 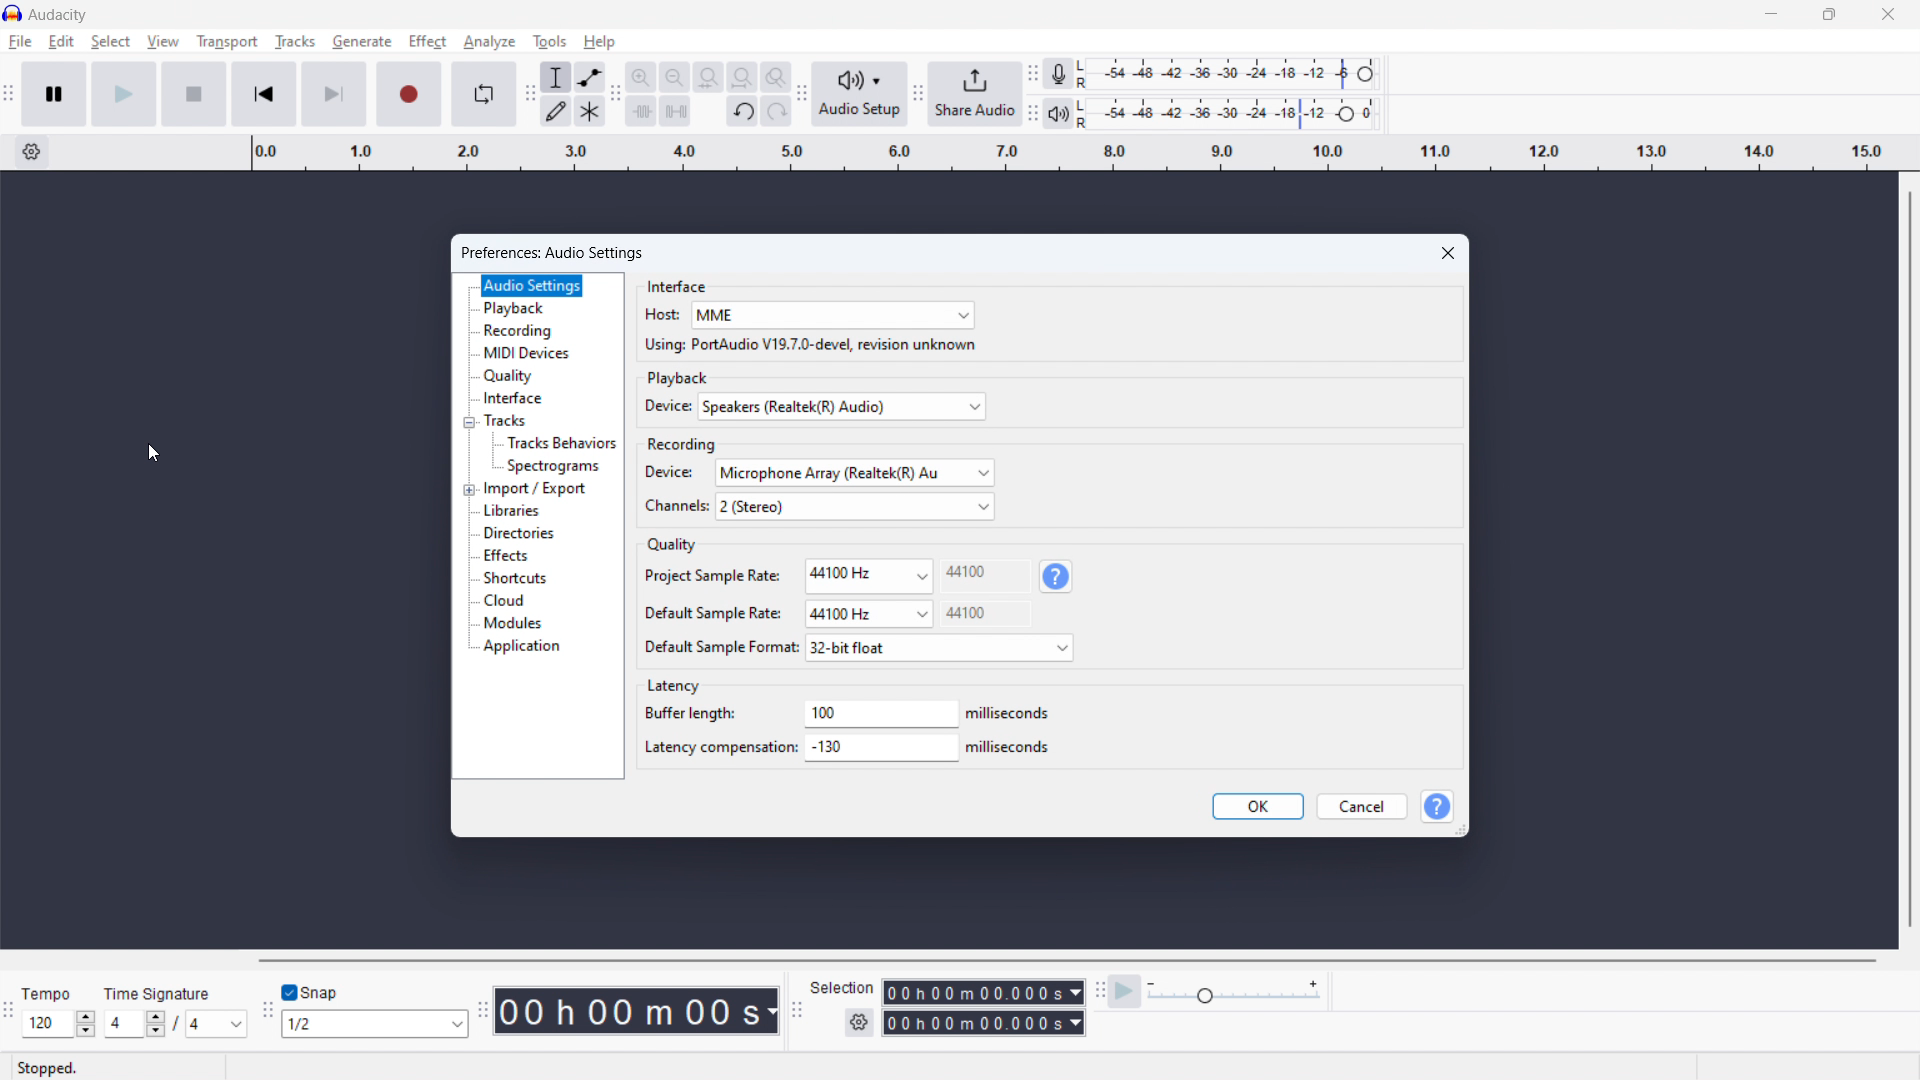 What do you see at coordinates (860, 95) in the screenshot?
I see `audio setup` at bounding box center [860, 95].